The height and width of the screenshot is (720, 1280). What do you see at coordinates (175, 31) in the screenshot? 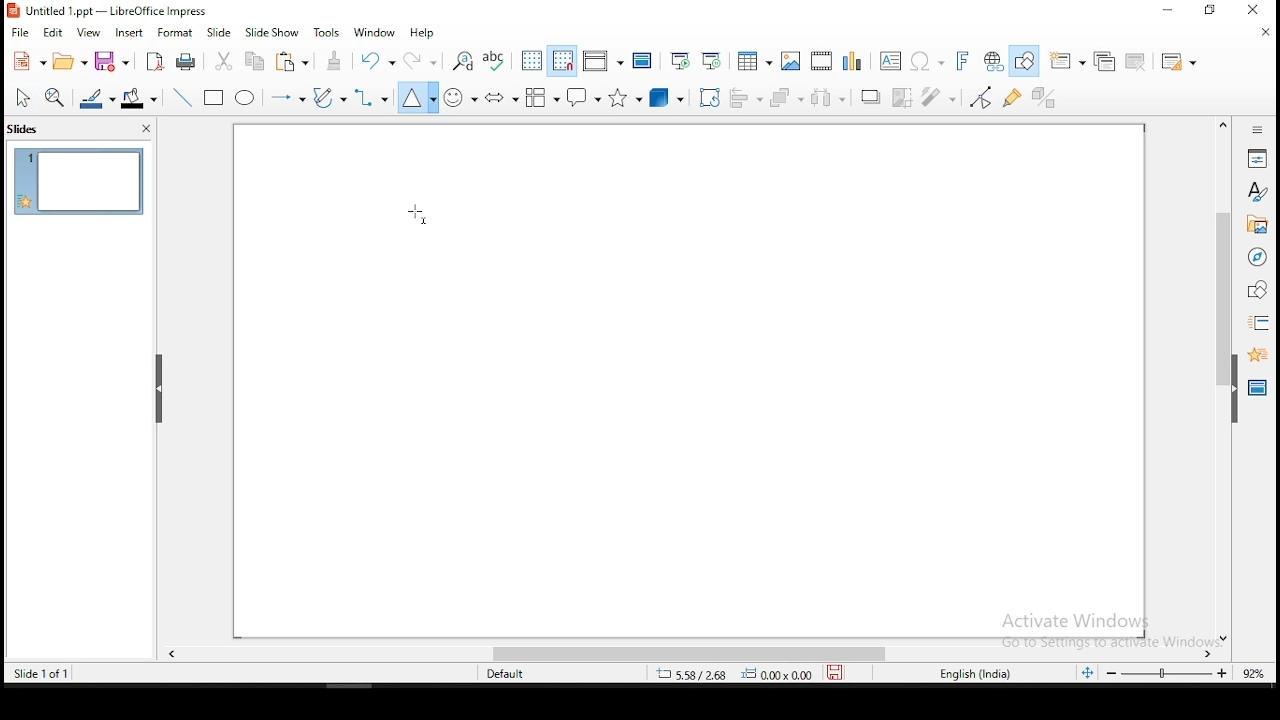
I see `format` at bounding box center [175, 31].